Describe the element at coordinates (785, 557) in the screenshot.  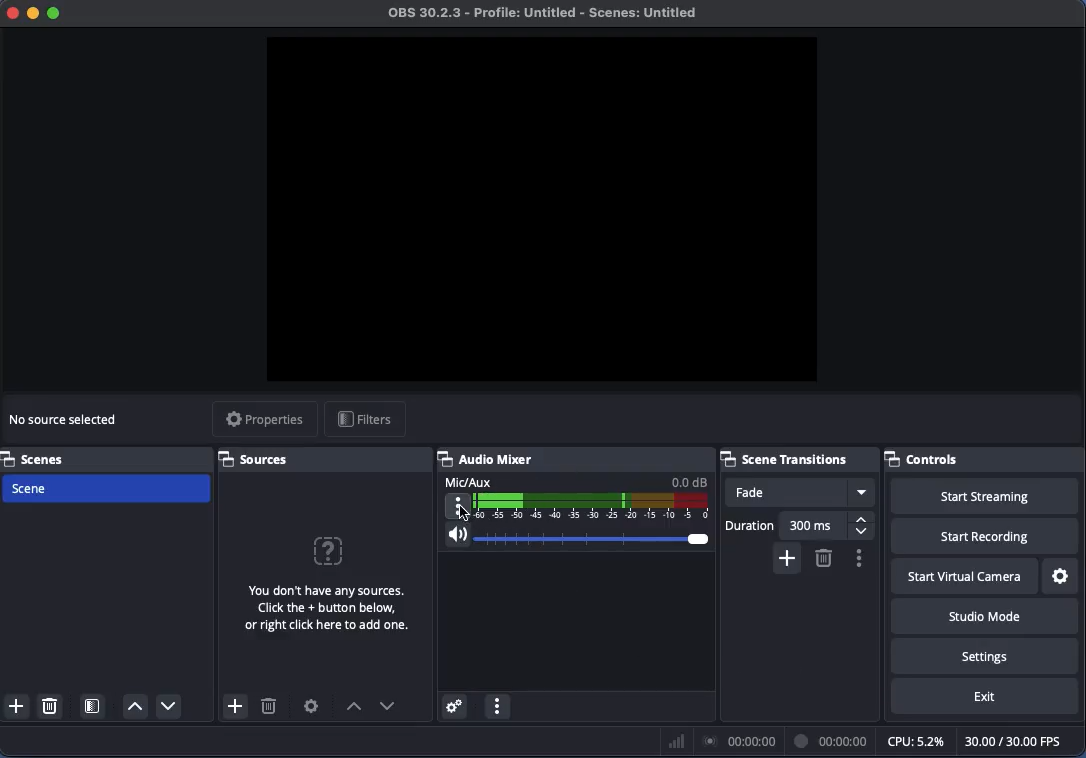
I see `Add` at that location.